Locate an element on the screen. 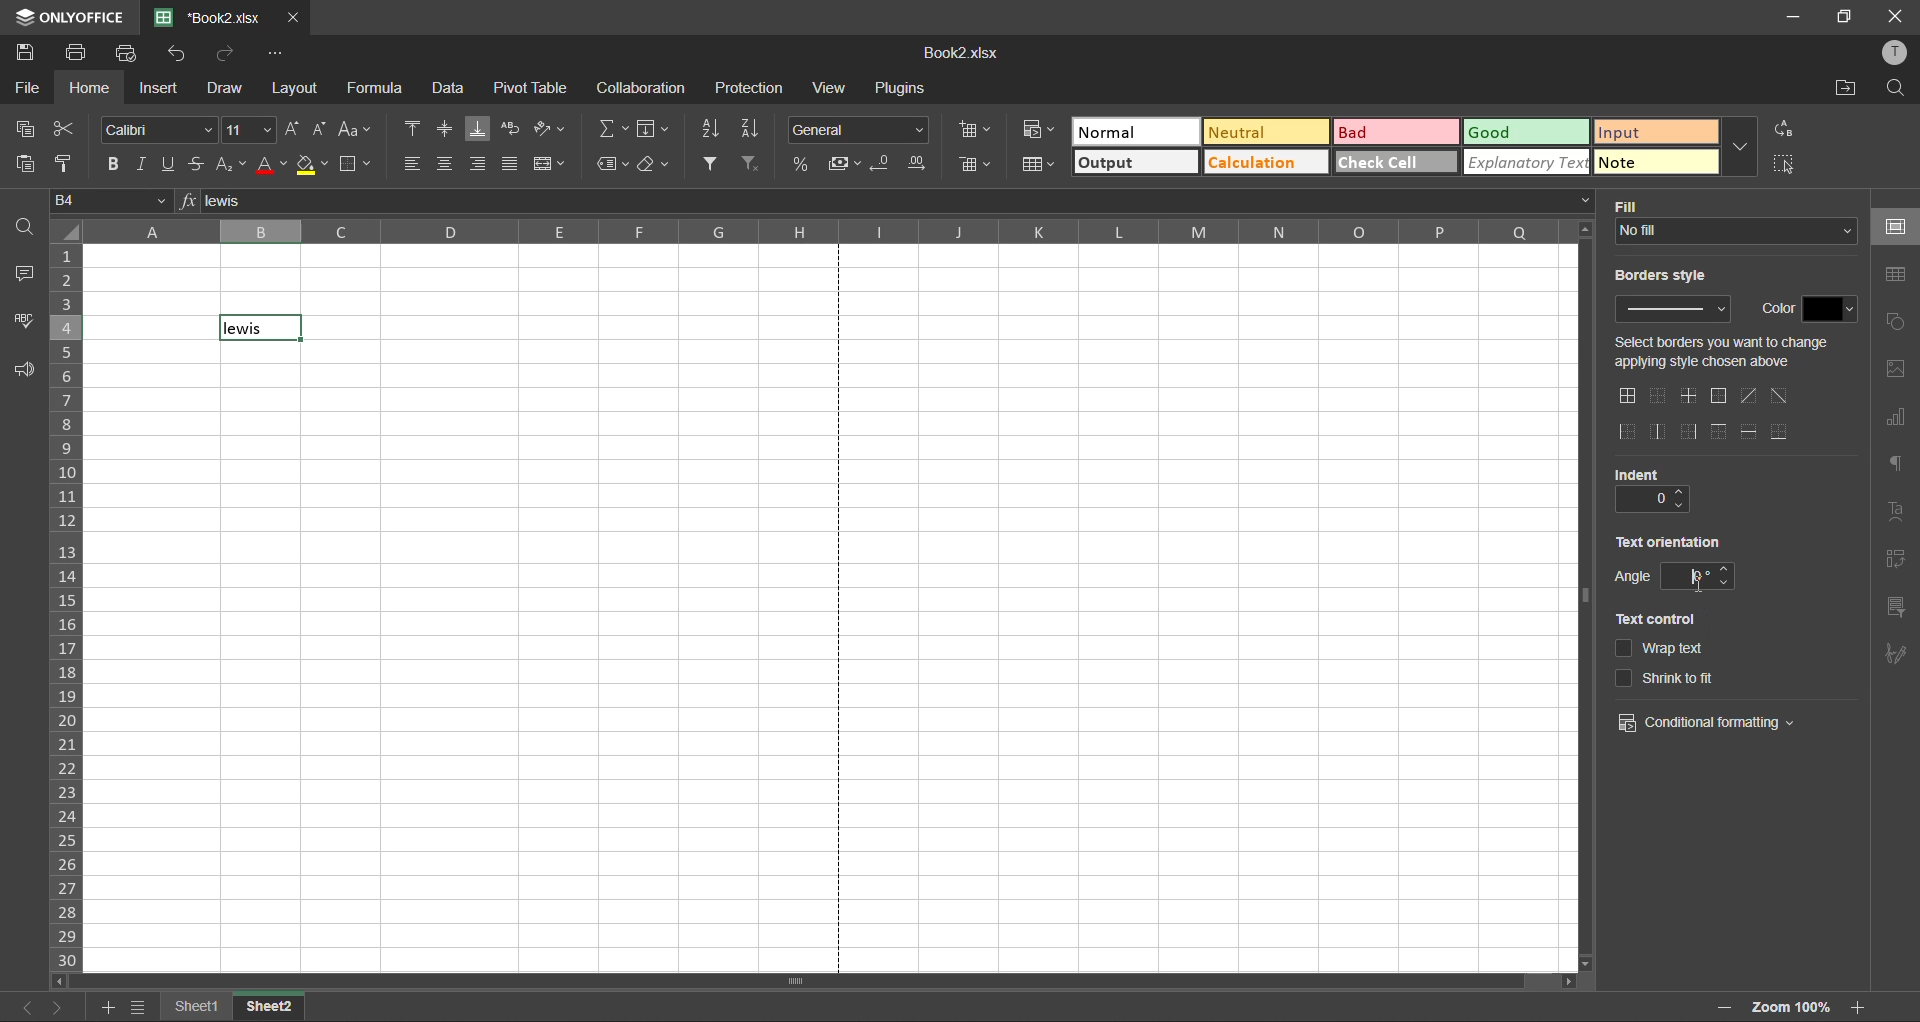 The image size is (1920, 1022). named ranges is located at coordinates (613, 163).